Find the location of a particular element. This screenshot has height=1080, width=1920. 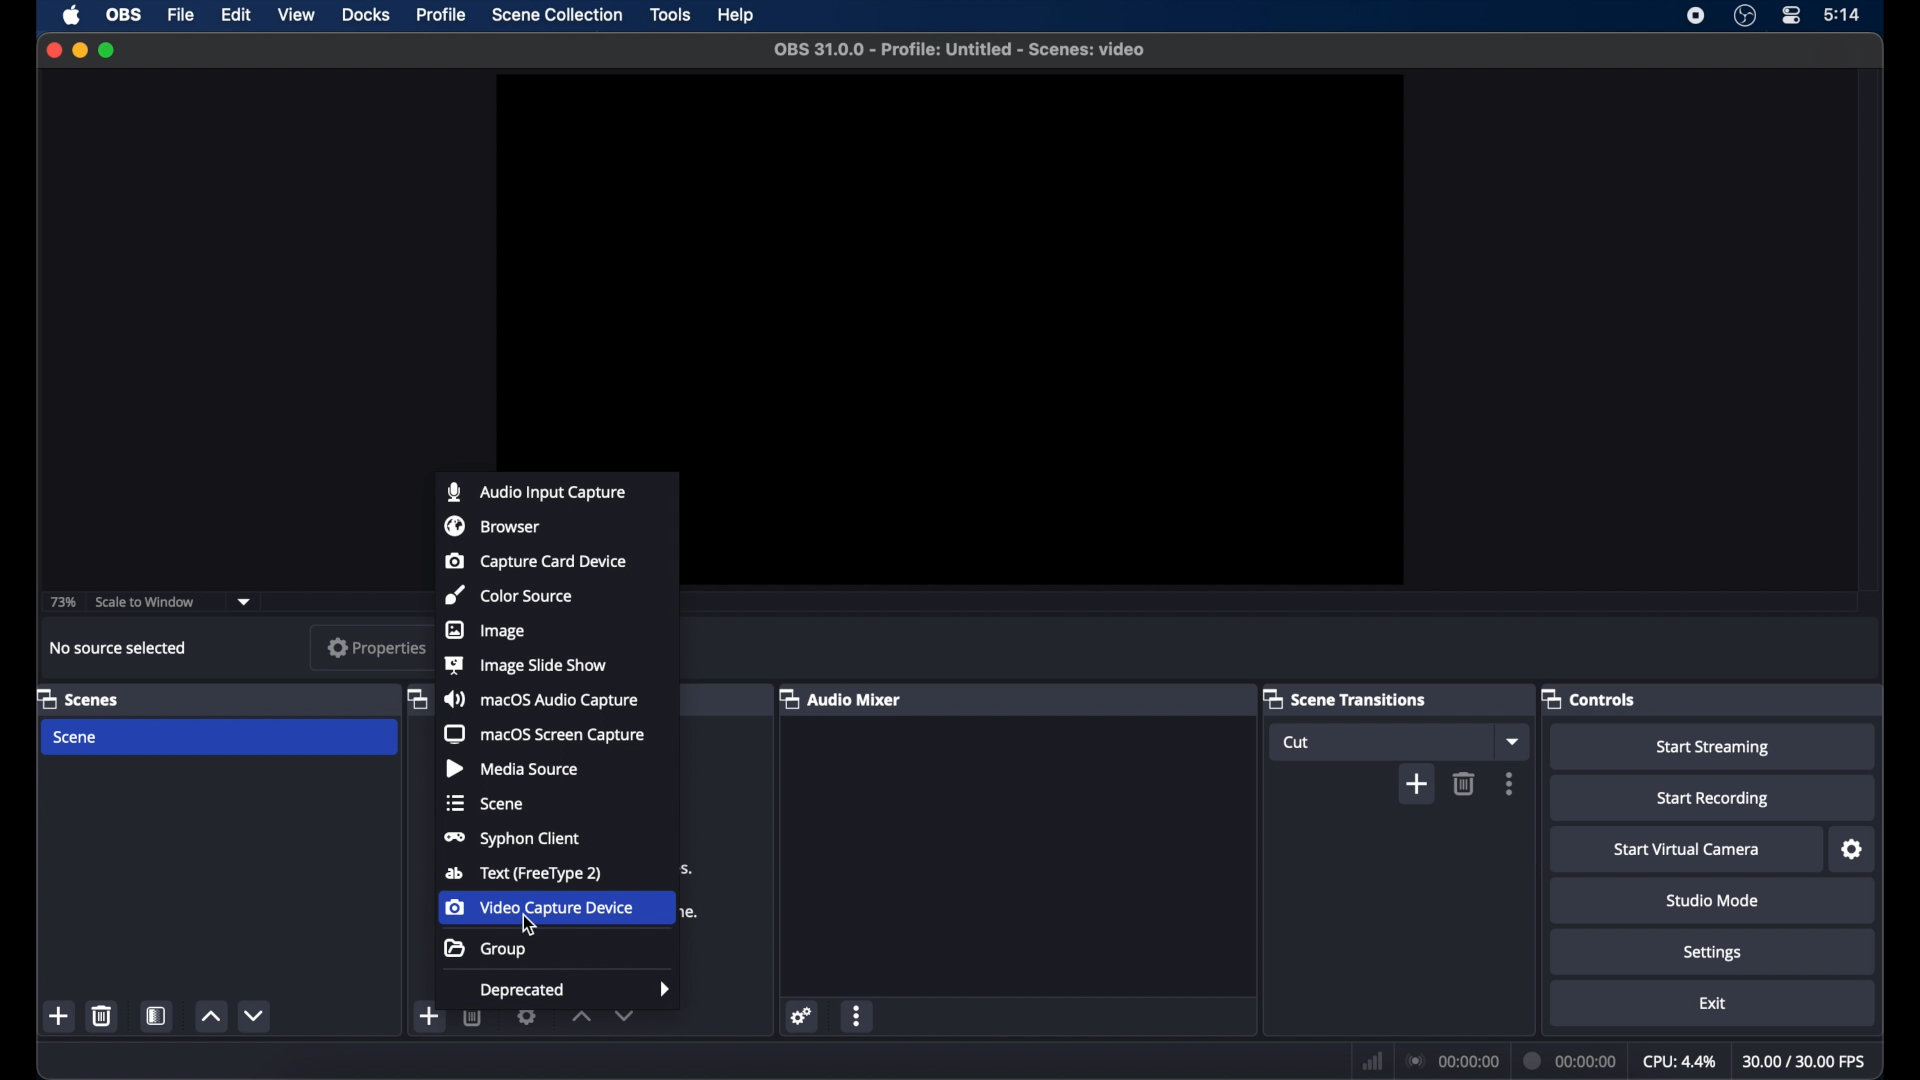

decrement is located at coordinates (625, 1020).